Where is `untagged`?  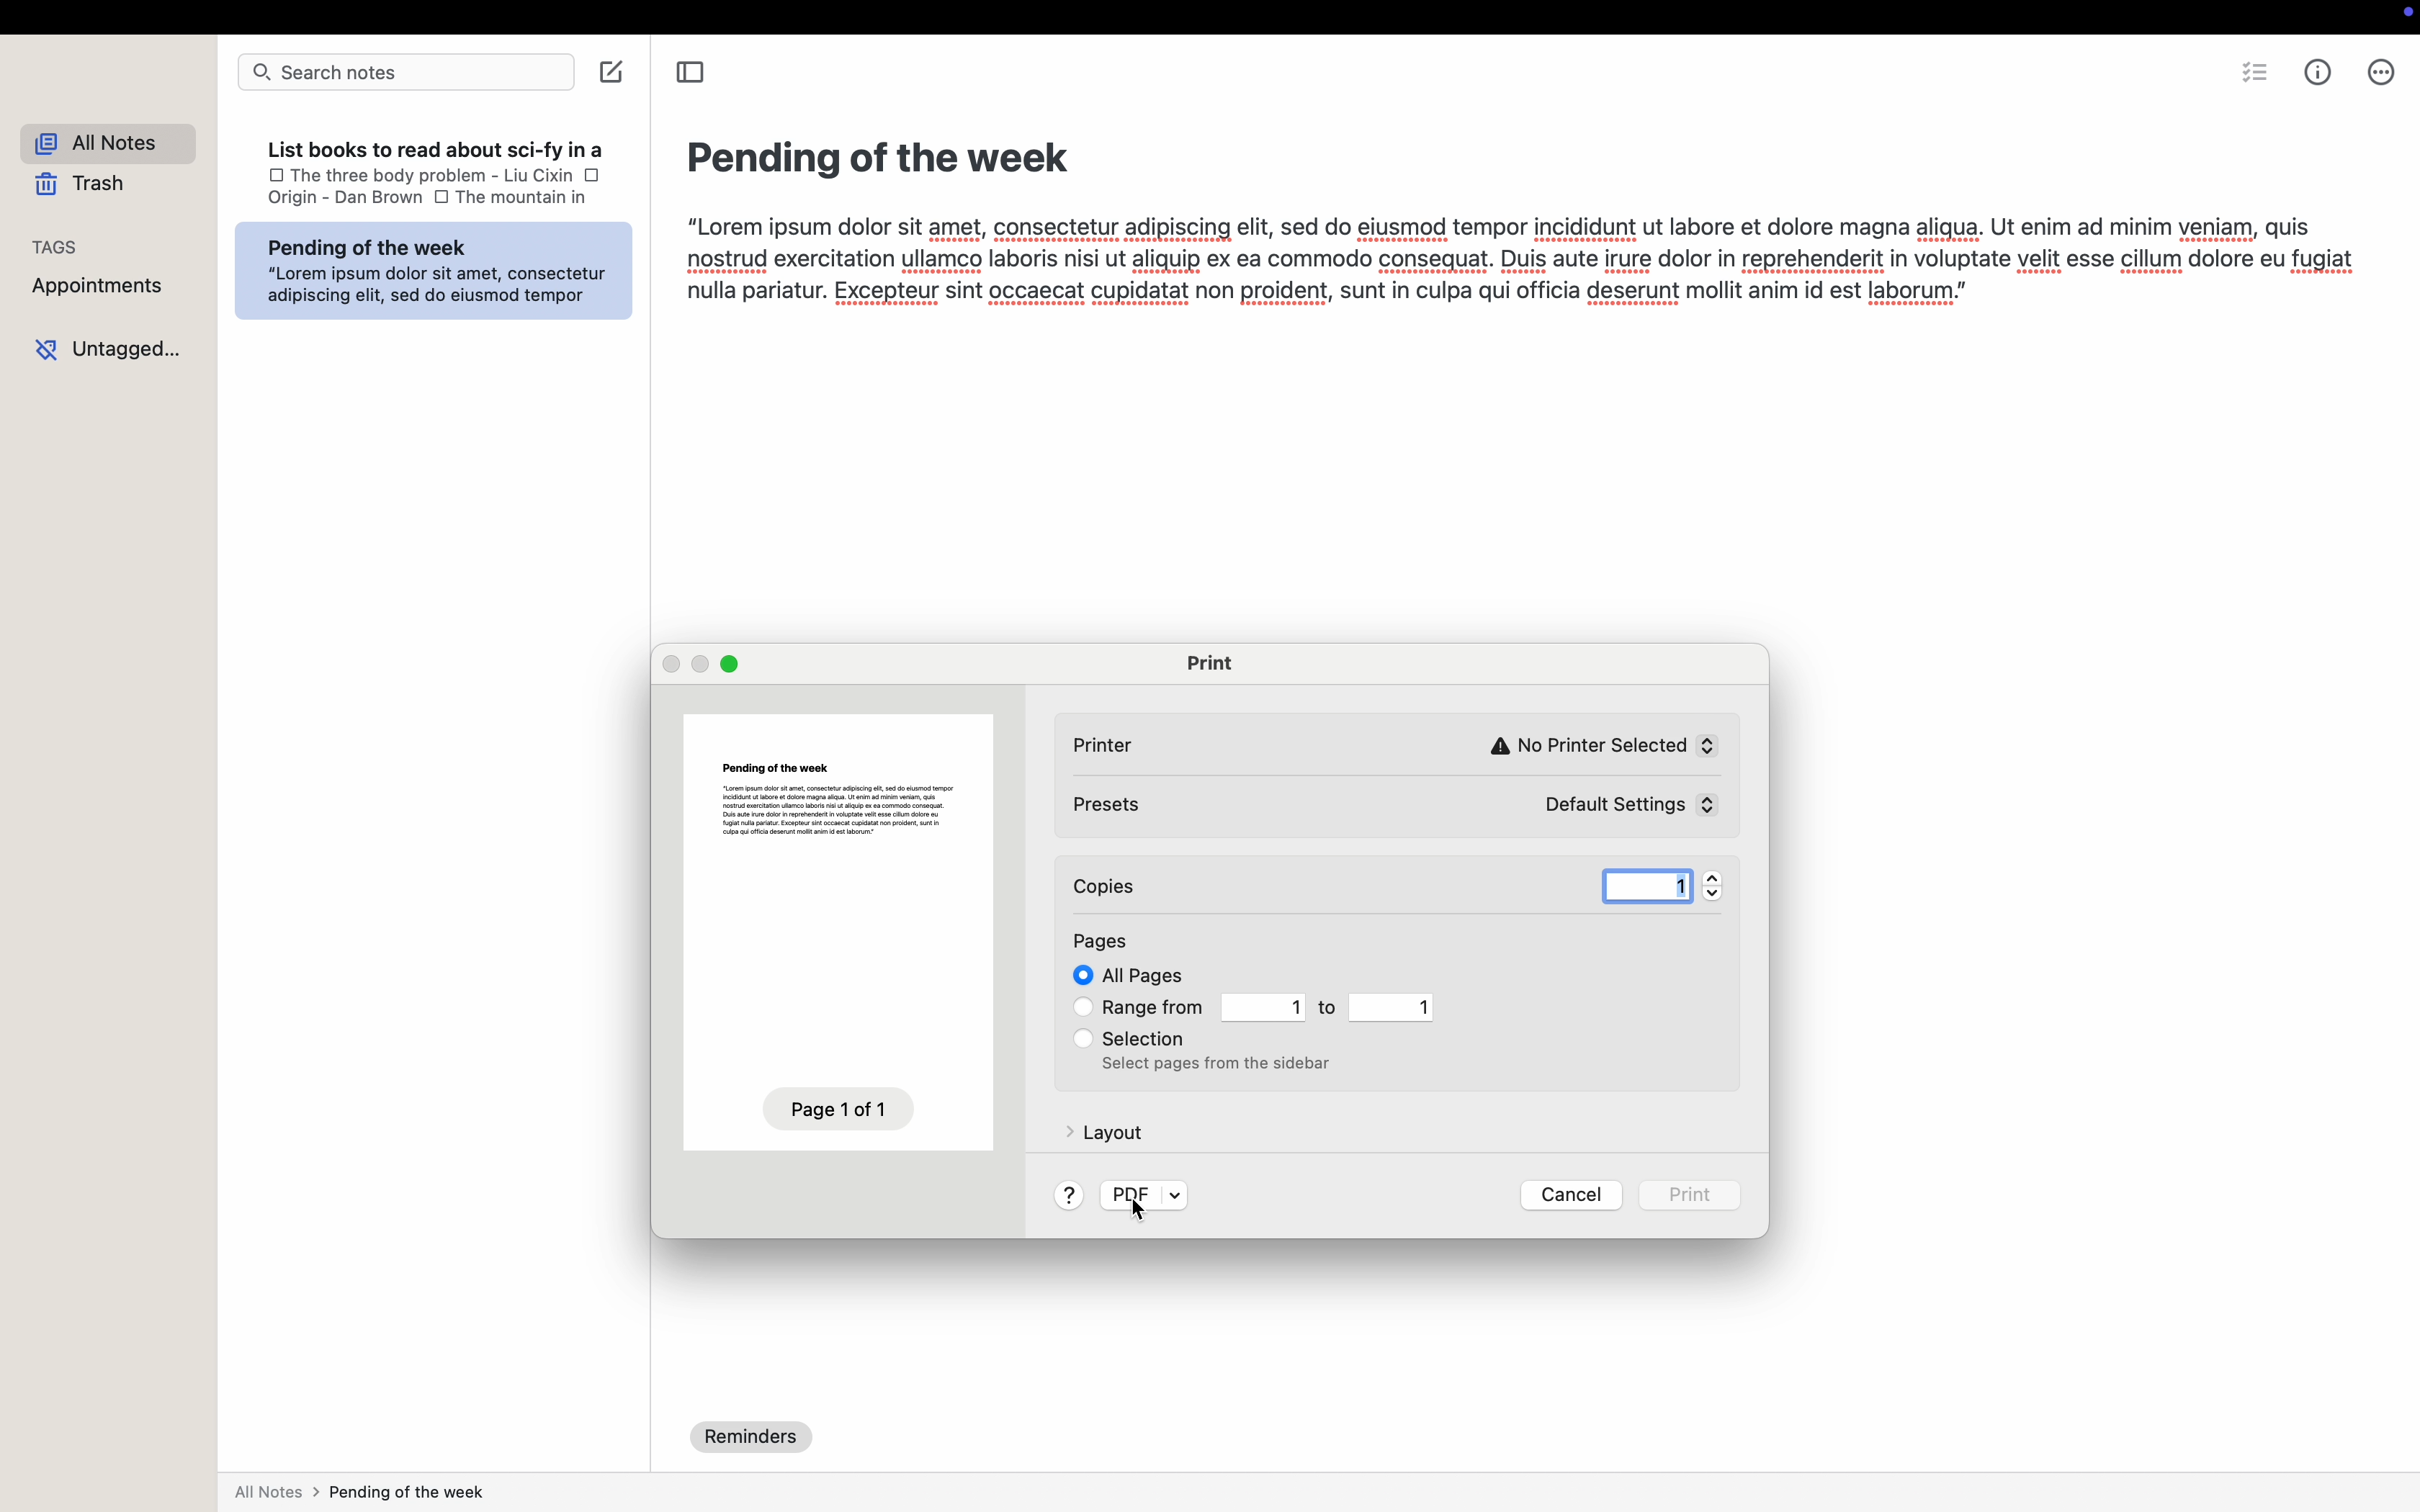
untagged is located at coordinates (111, 351).